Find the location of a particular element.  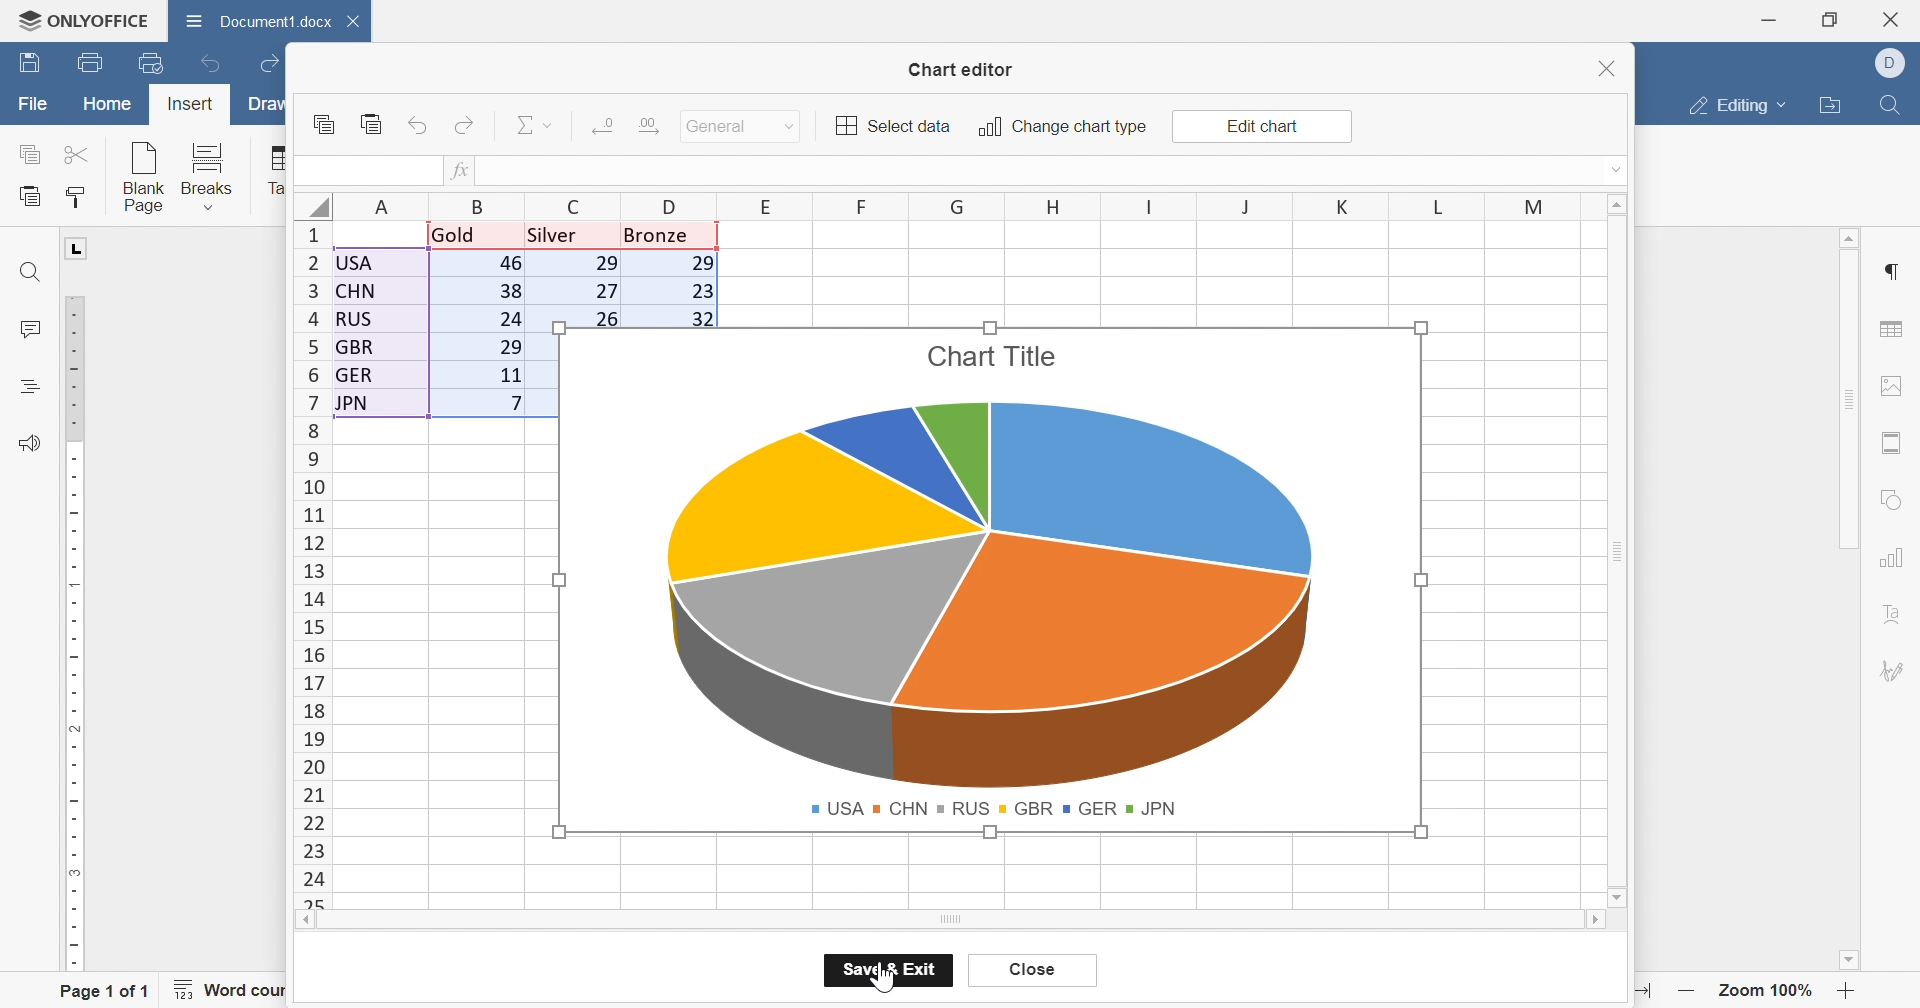

Chart Title is located at coordinates (991, 356).